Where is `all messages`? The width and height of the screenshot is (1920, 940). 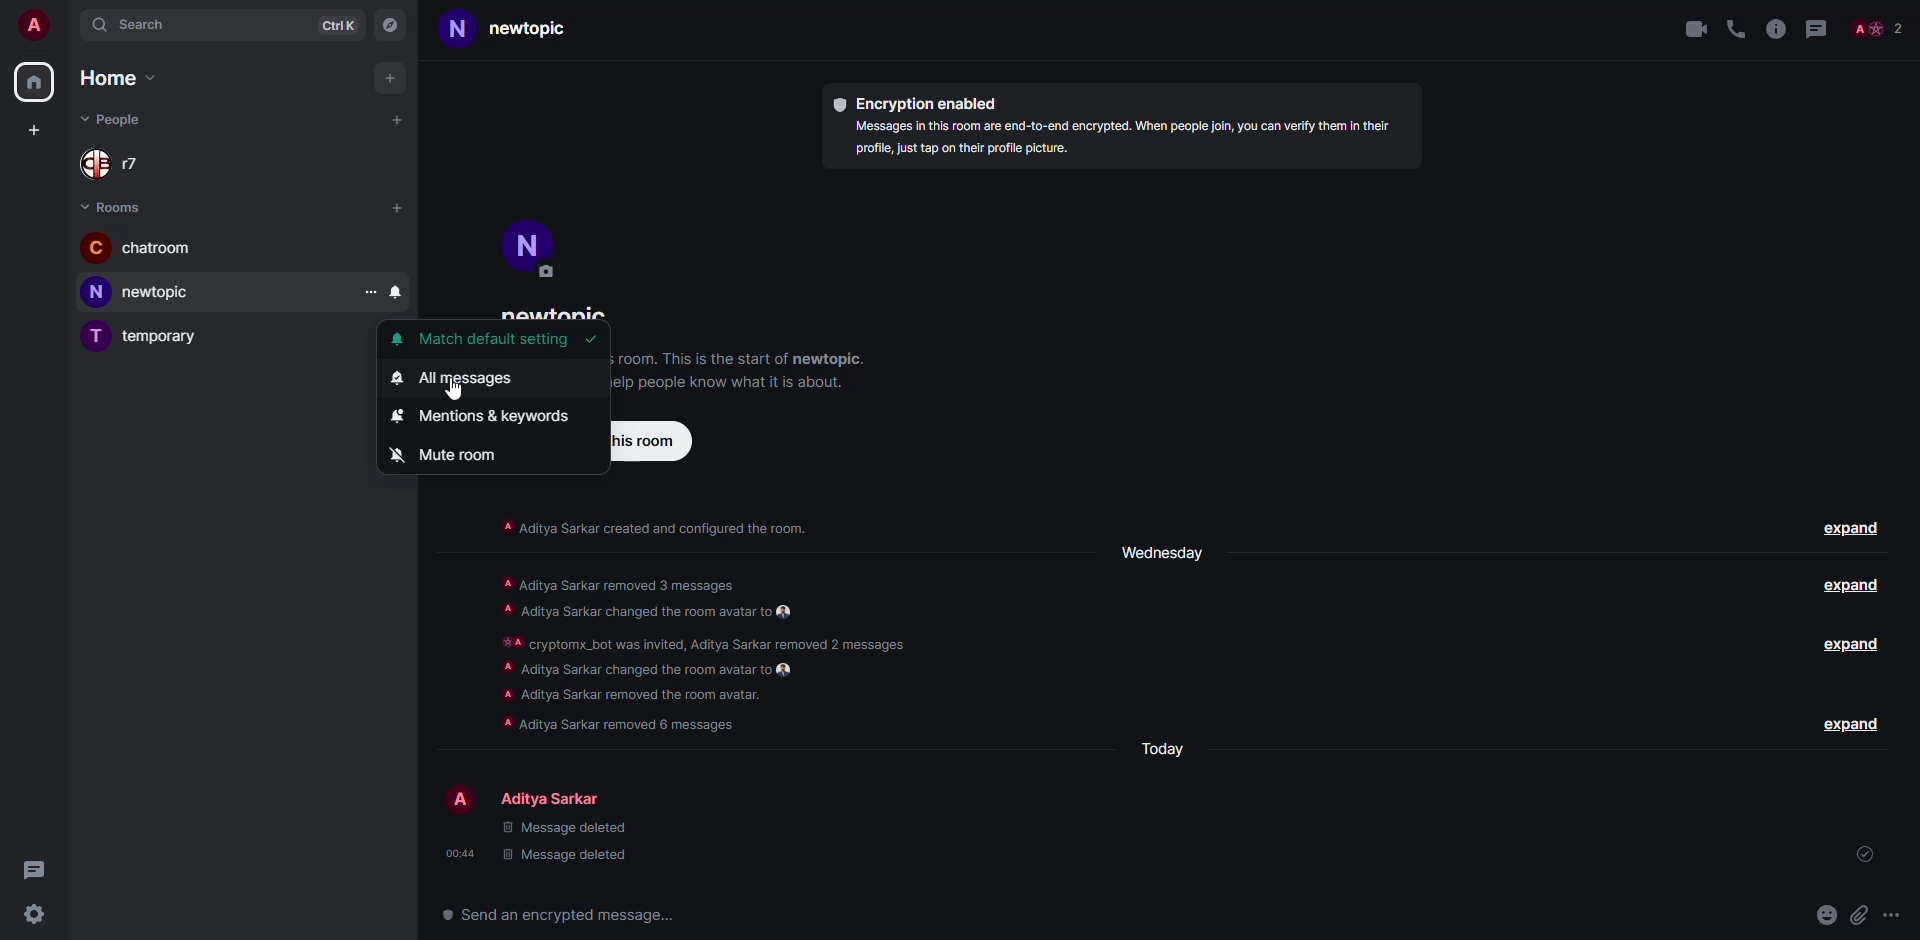 all messages is located at coordinates (456, 378).